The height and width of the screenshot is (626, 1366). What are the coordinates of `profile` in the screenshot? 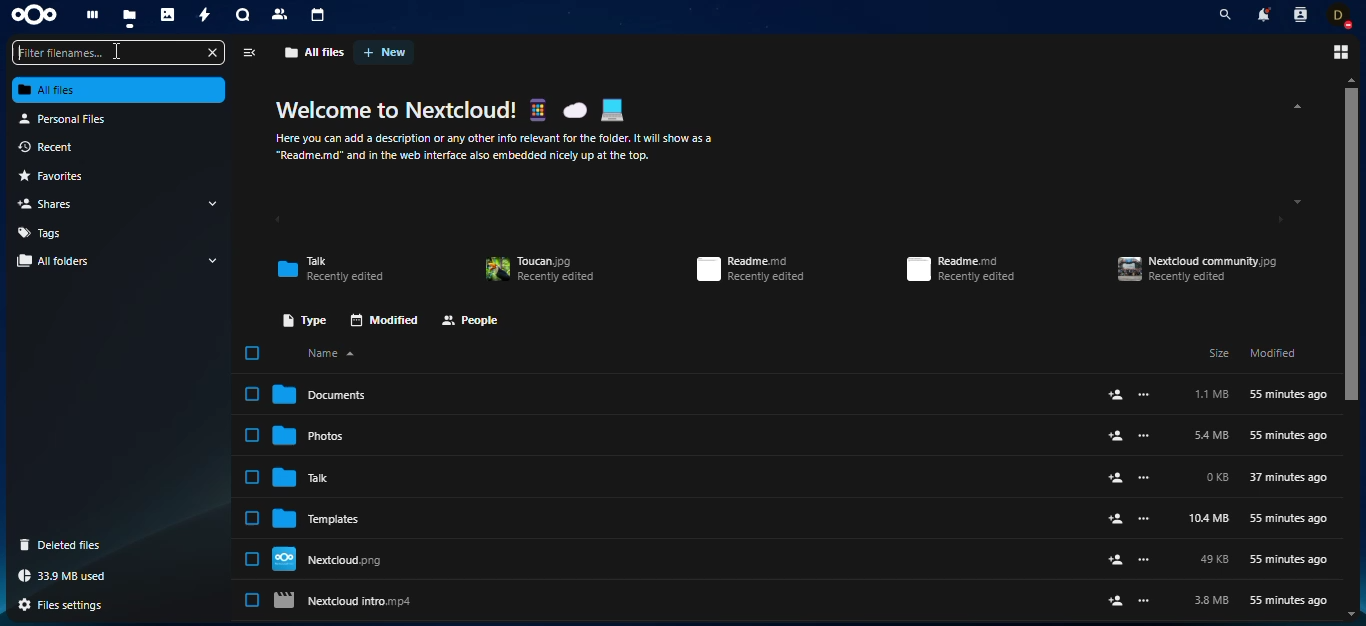 It's located at (1341, 15).